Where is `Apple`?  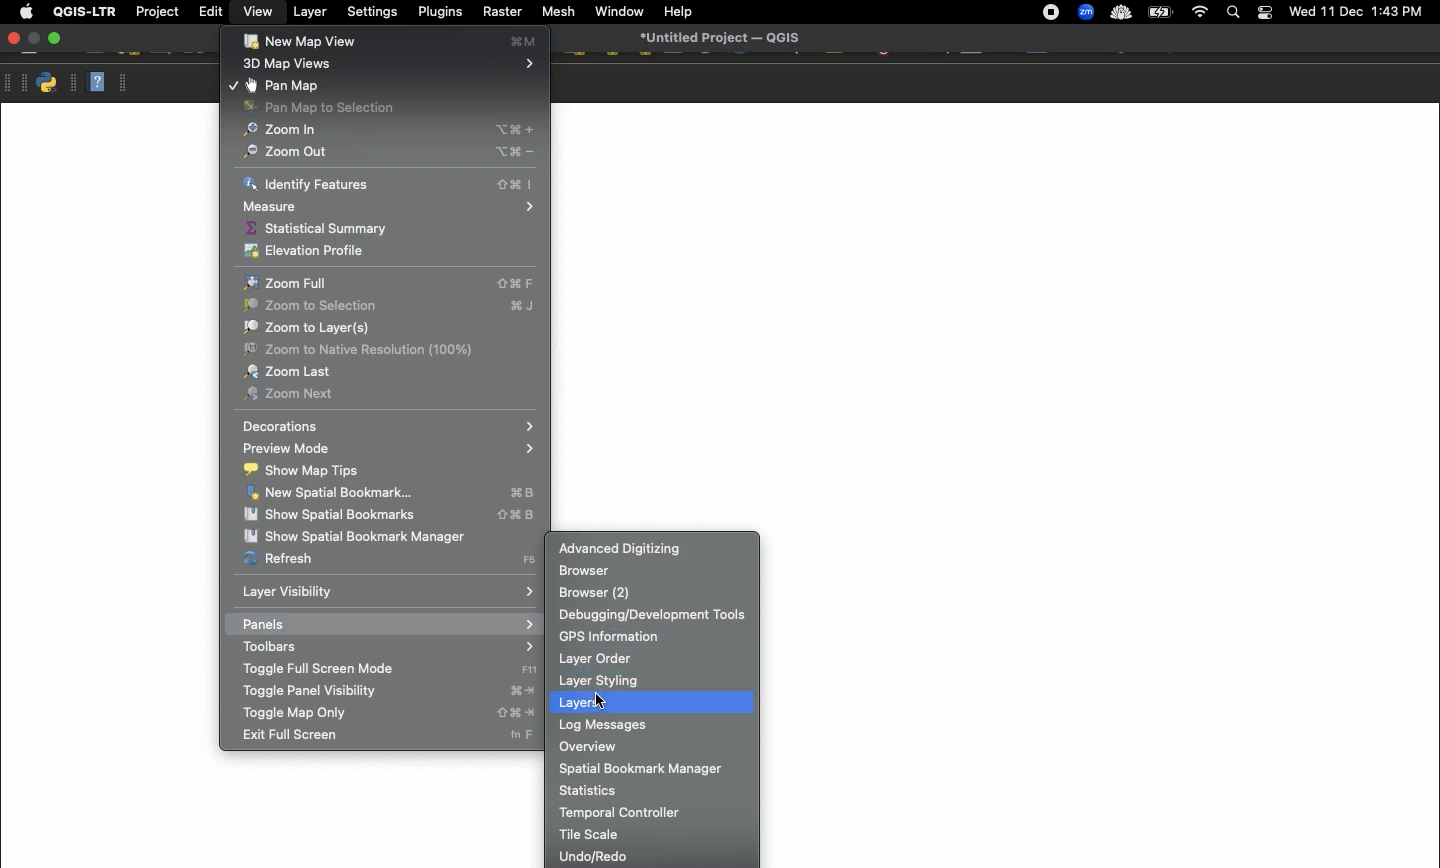 Apple is located at coordinates (23, 12).